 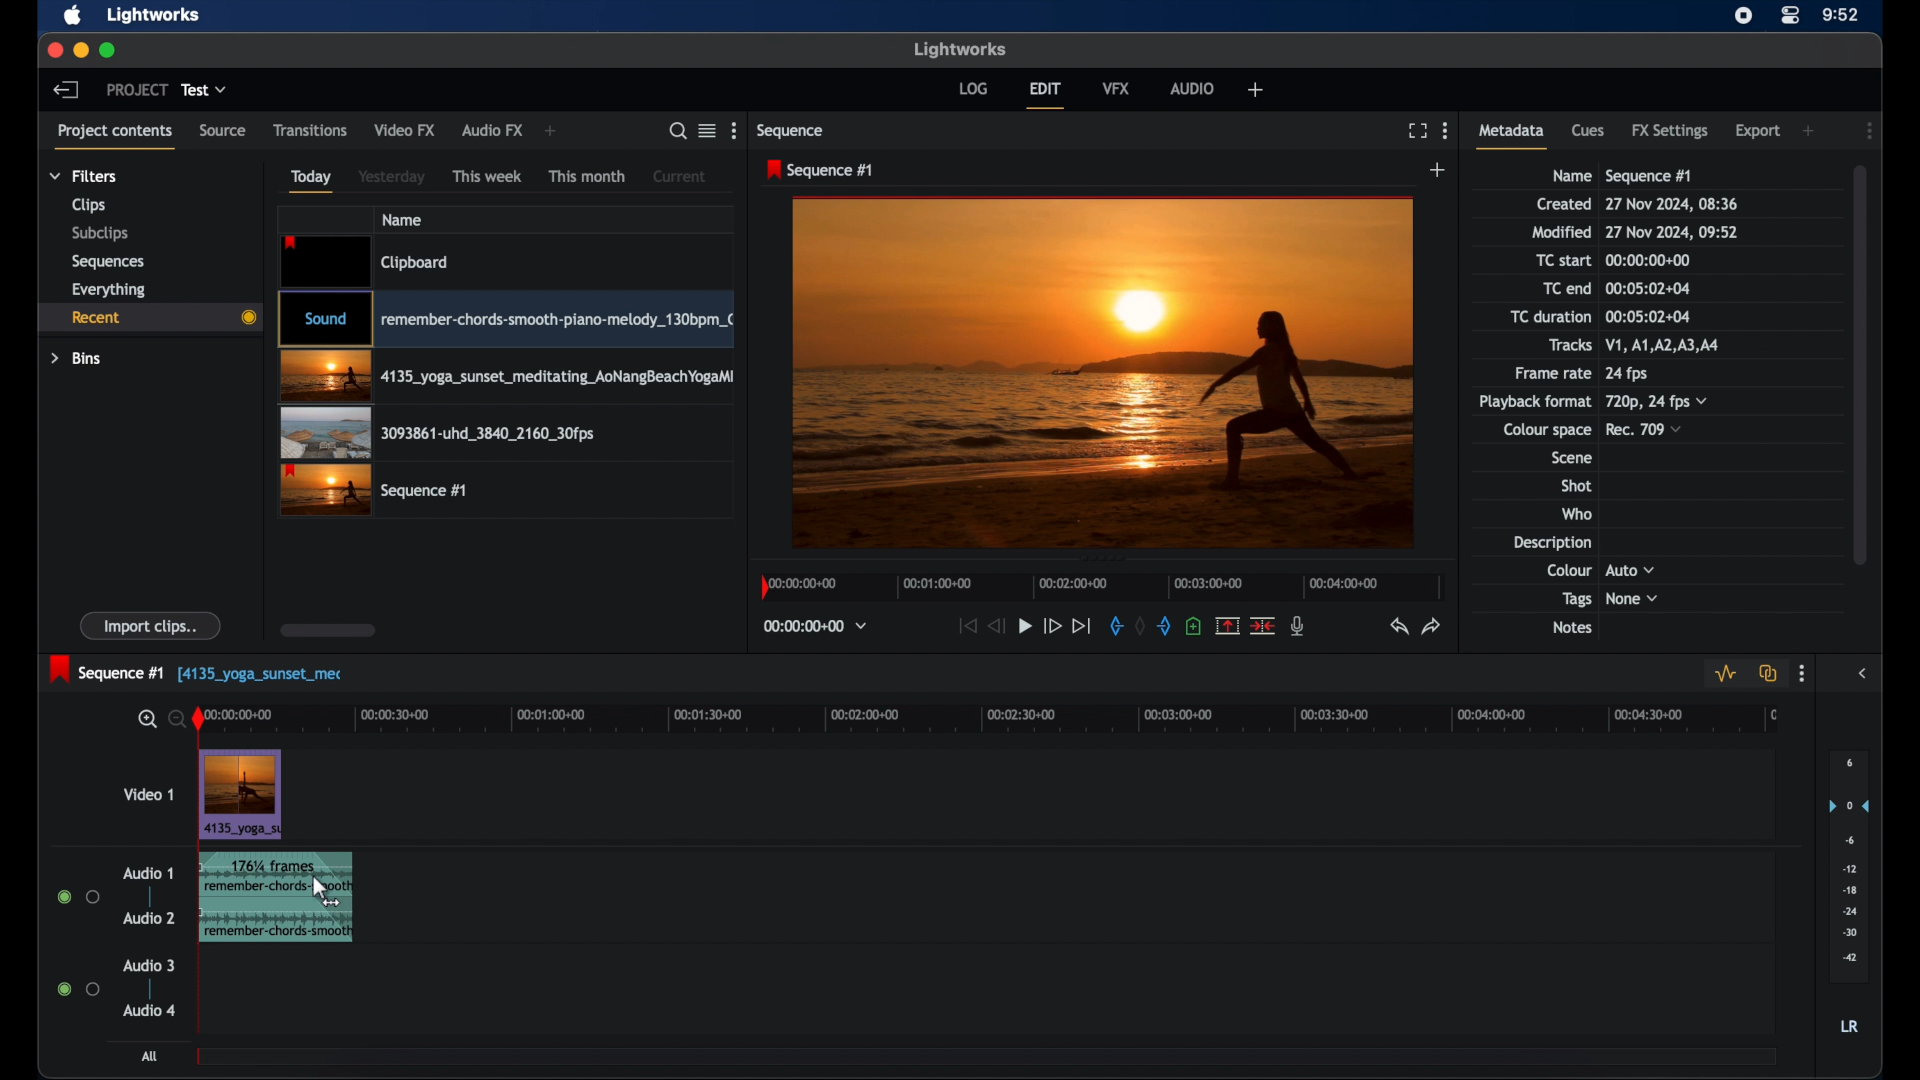 I want to click on metadata, so click(x=1512, y=135).